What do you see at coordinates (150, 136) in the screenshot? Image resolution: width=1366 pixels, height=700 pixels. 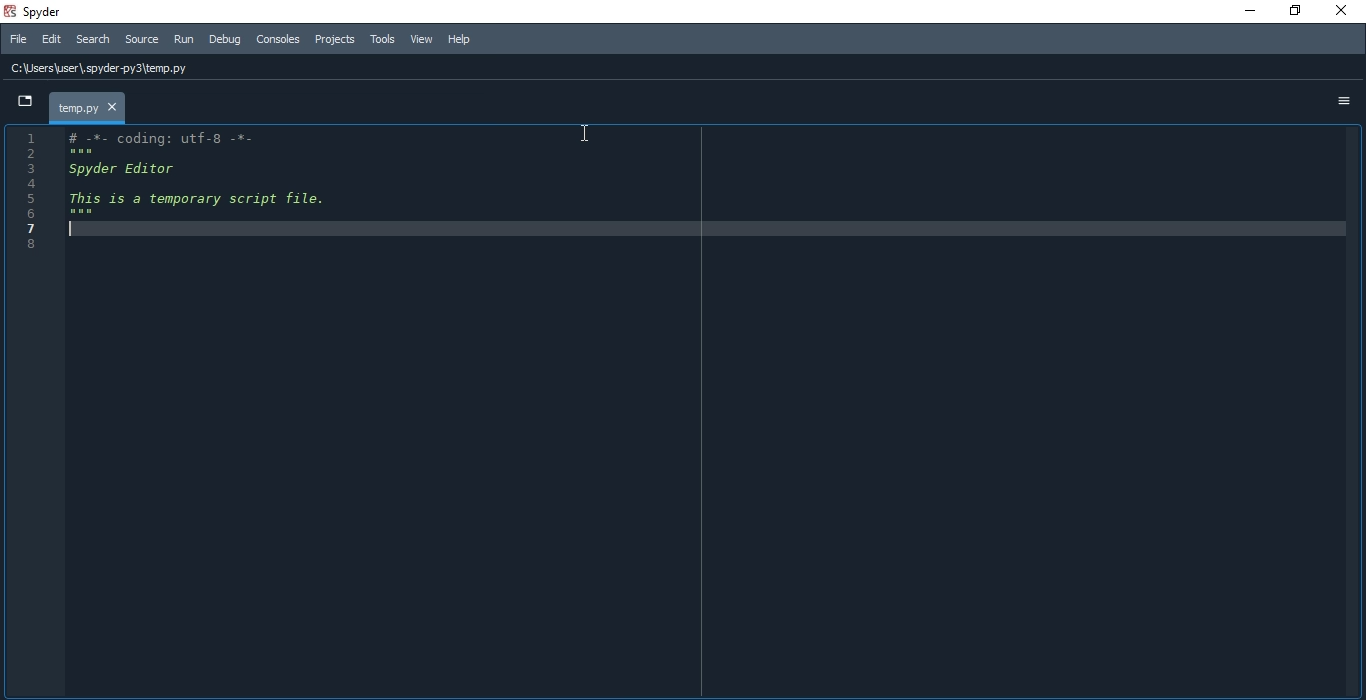 I see `1  # -*- coding: utf-8 -*-` at bounding box center [150, 136].